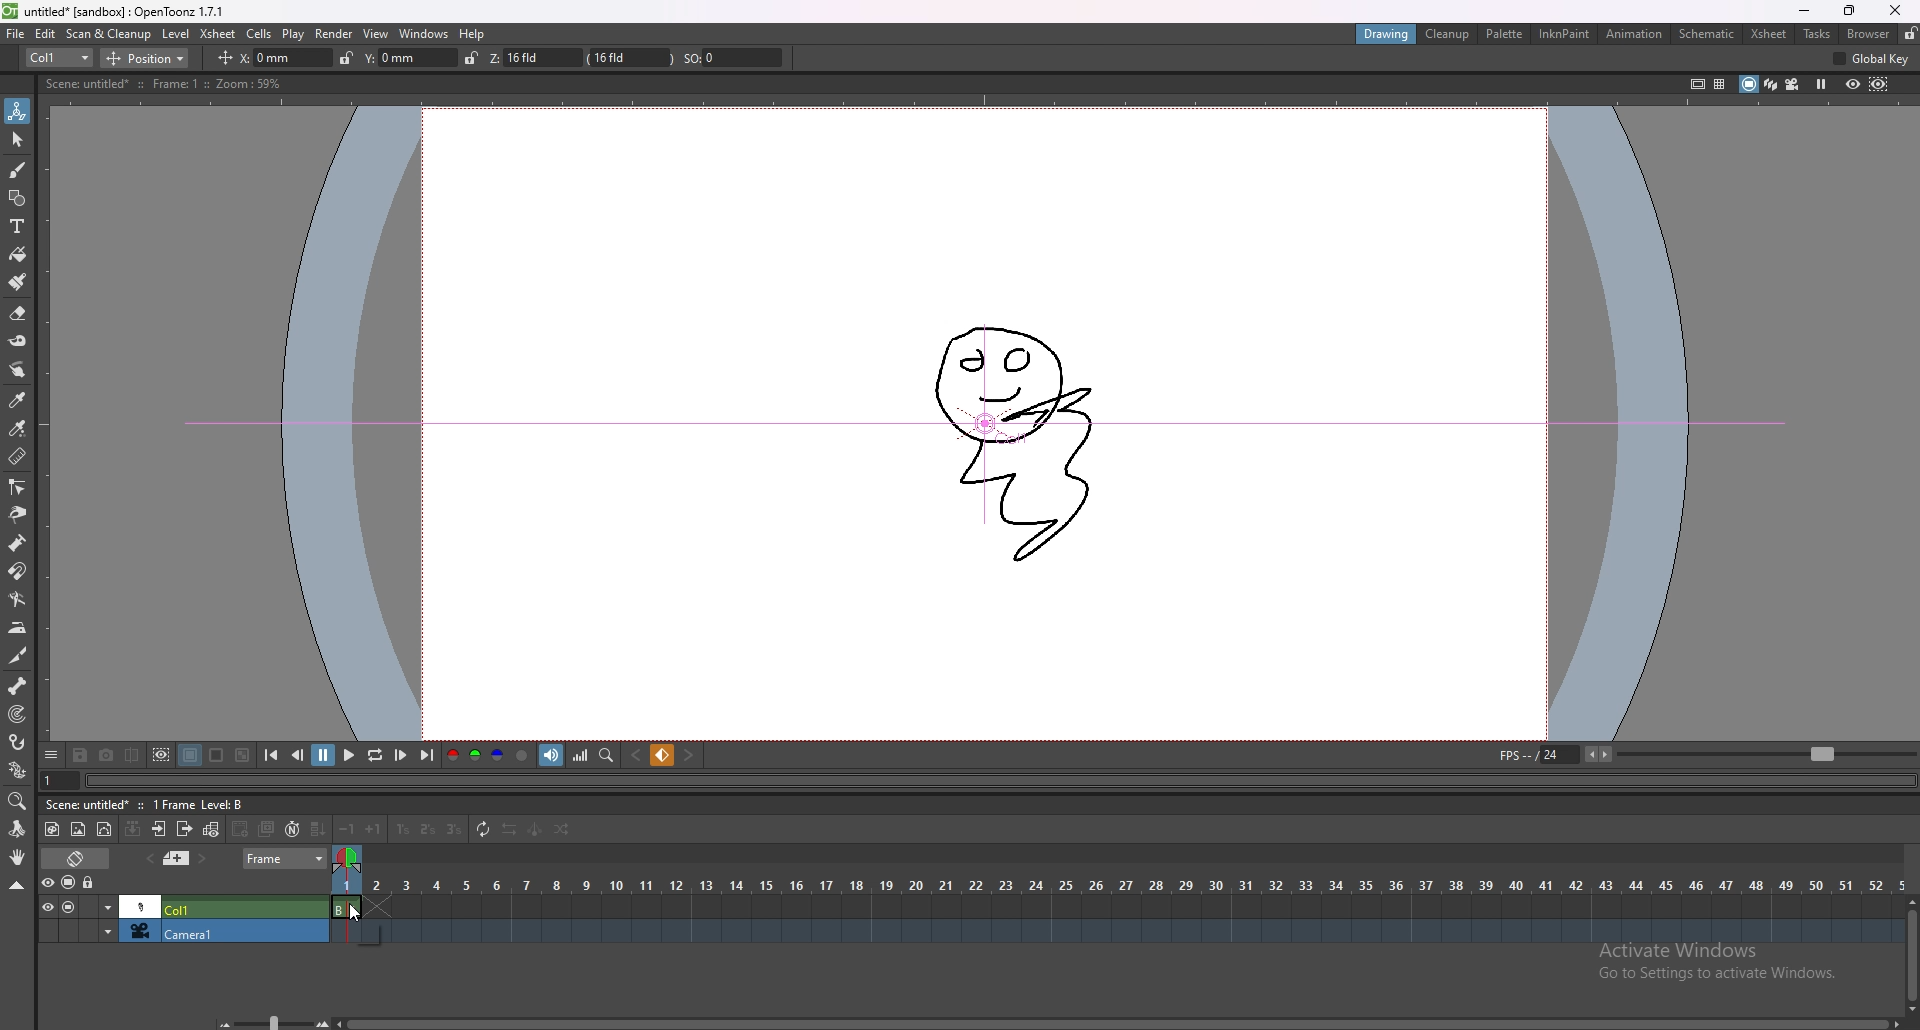  I want to click on hand, so click(18, 857).